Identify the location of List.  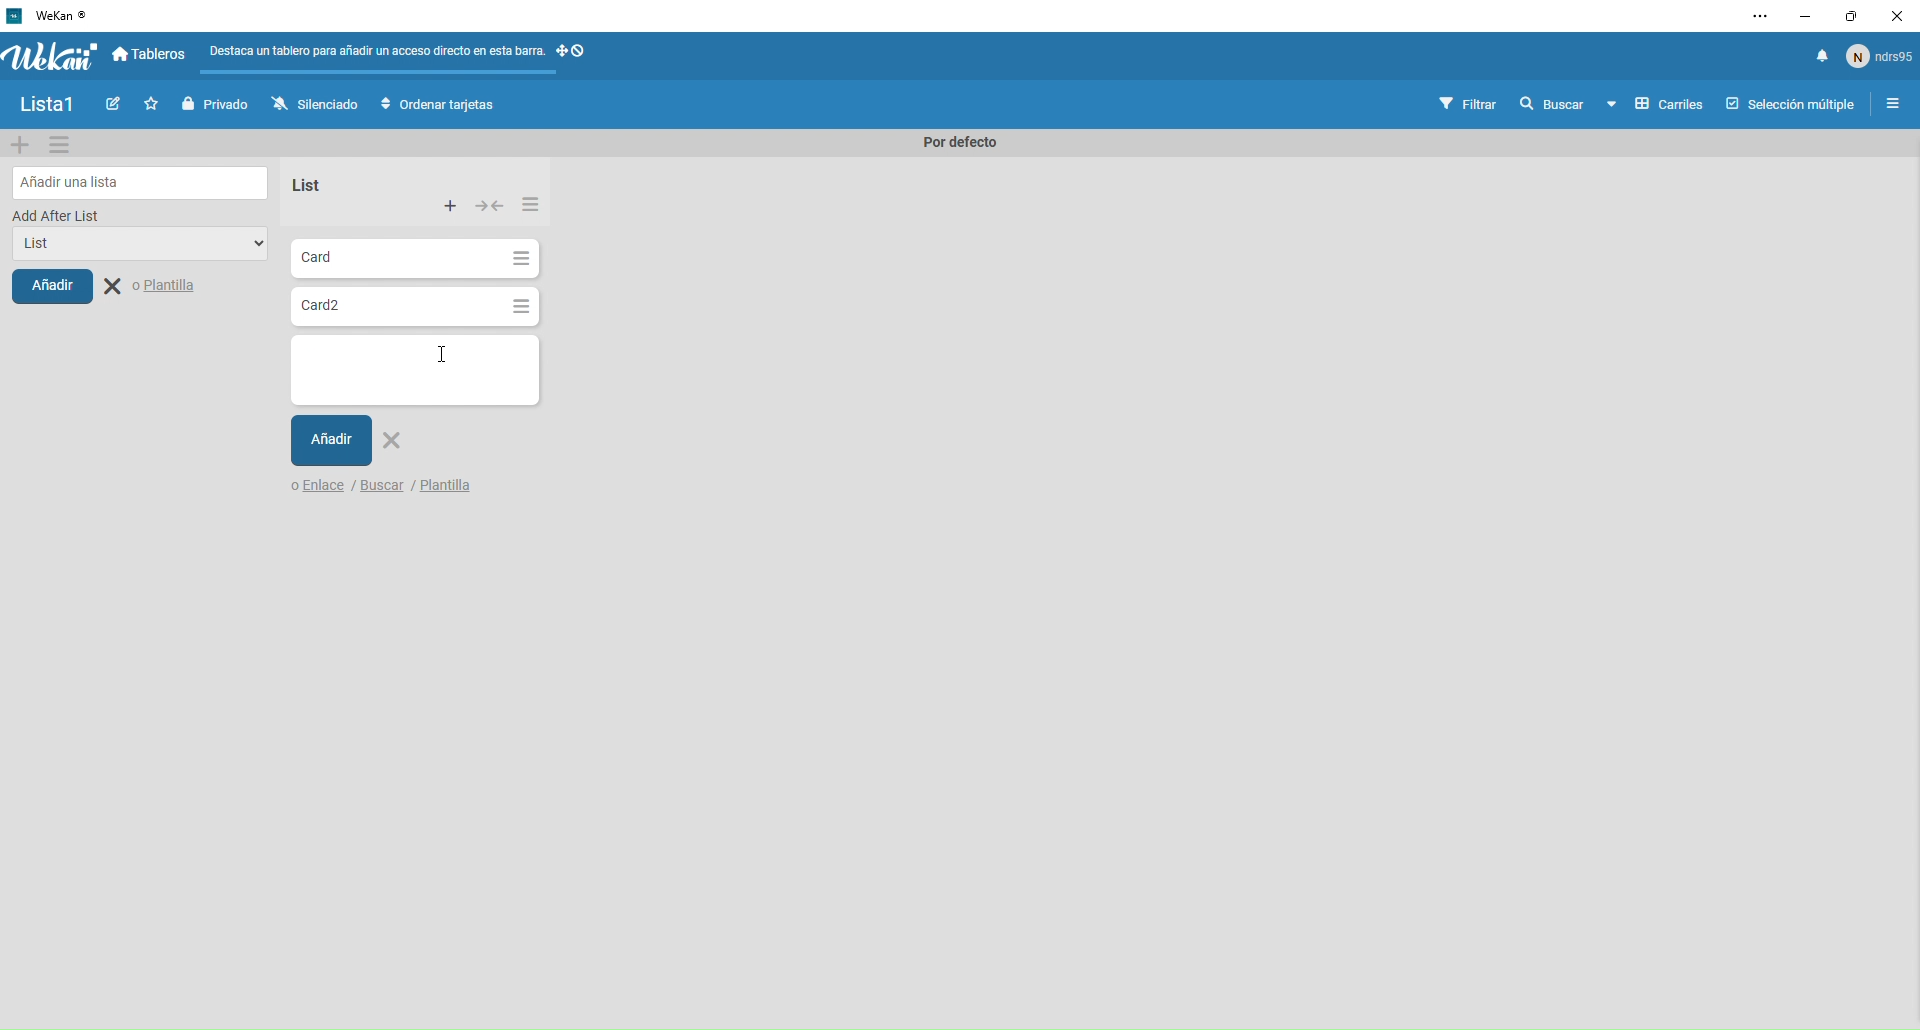
(303, 185).